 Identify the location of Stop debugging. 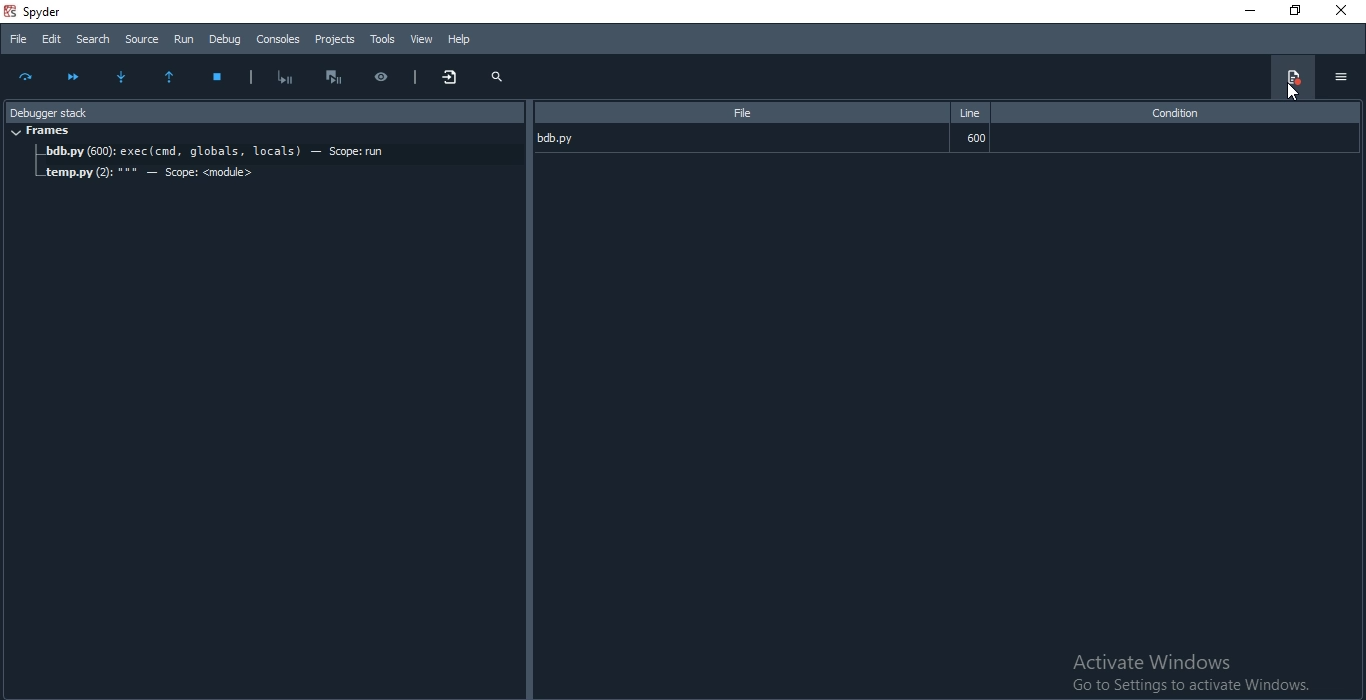
(222, 78).